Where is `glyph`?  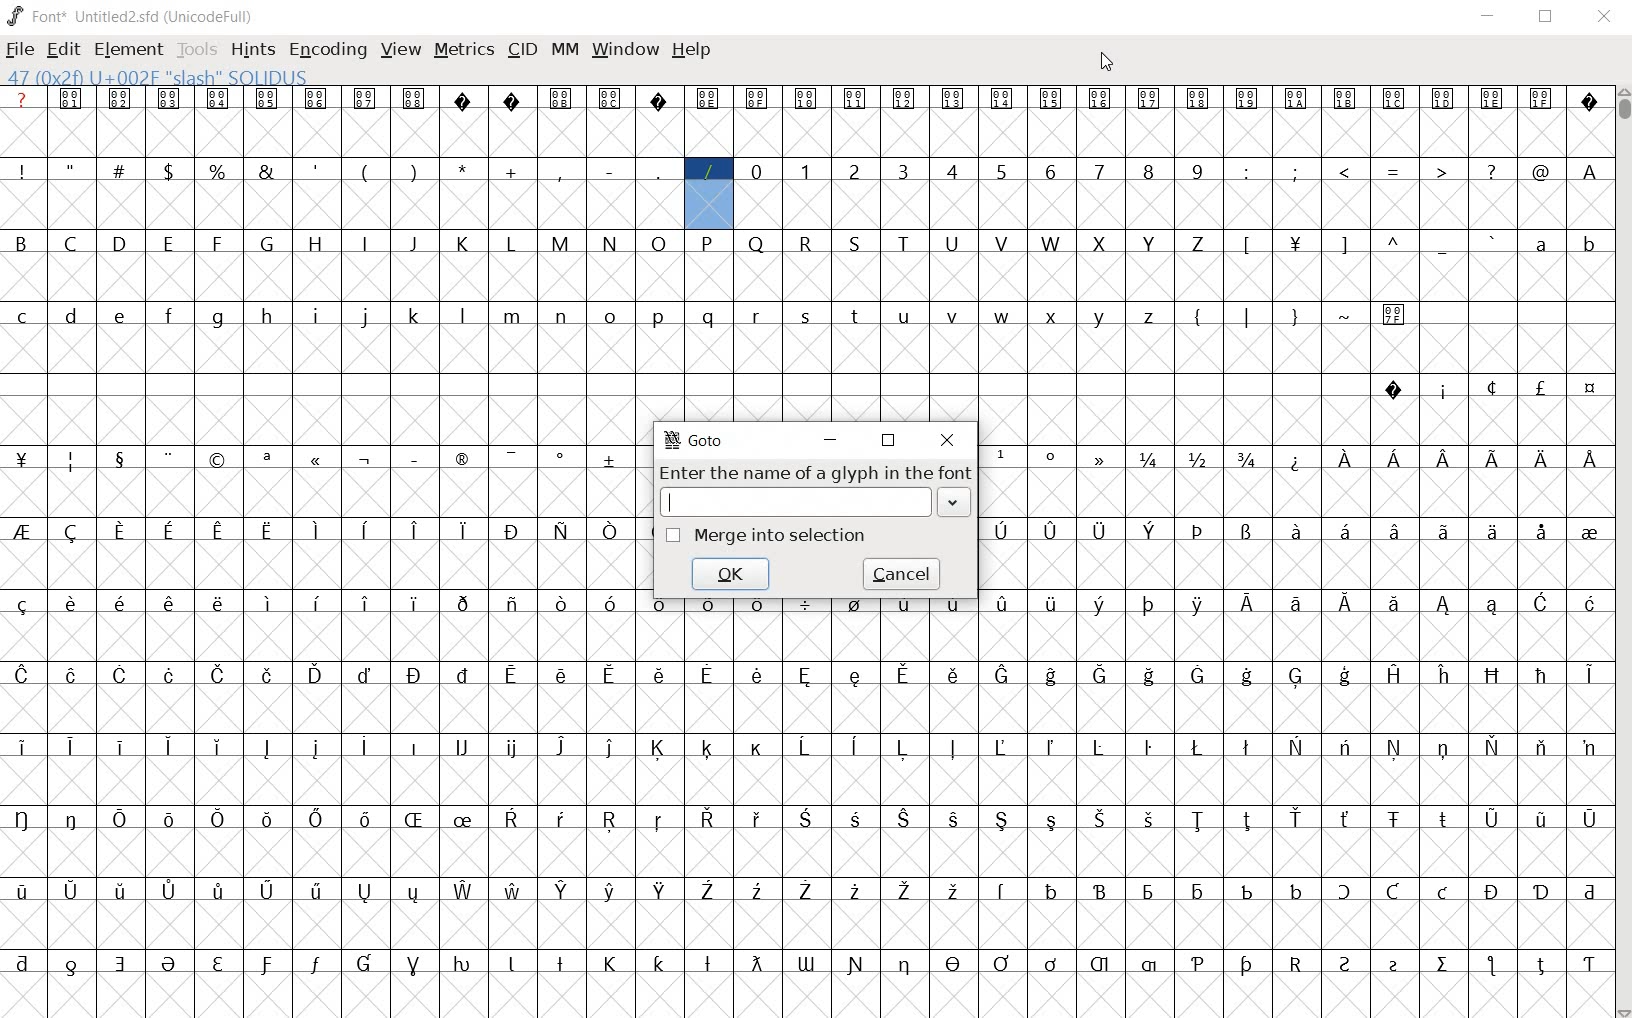
glyph is located at coordinates (1247, 100).